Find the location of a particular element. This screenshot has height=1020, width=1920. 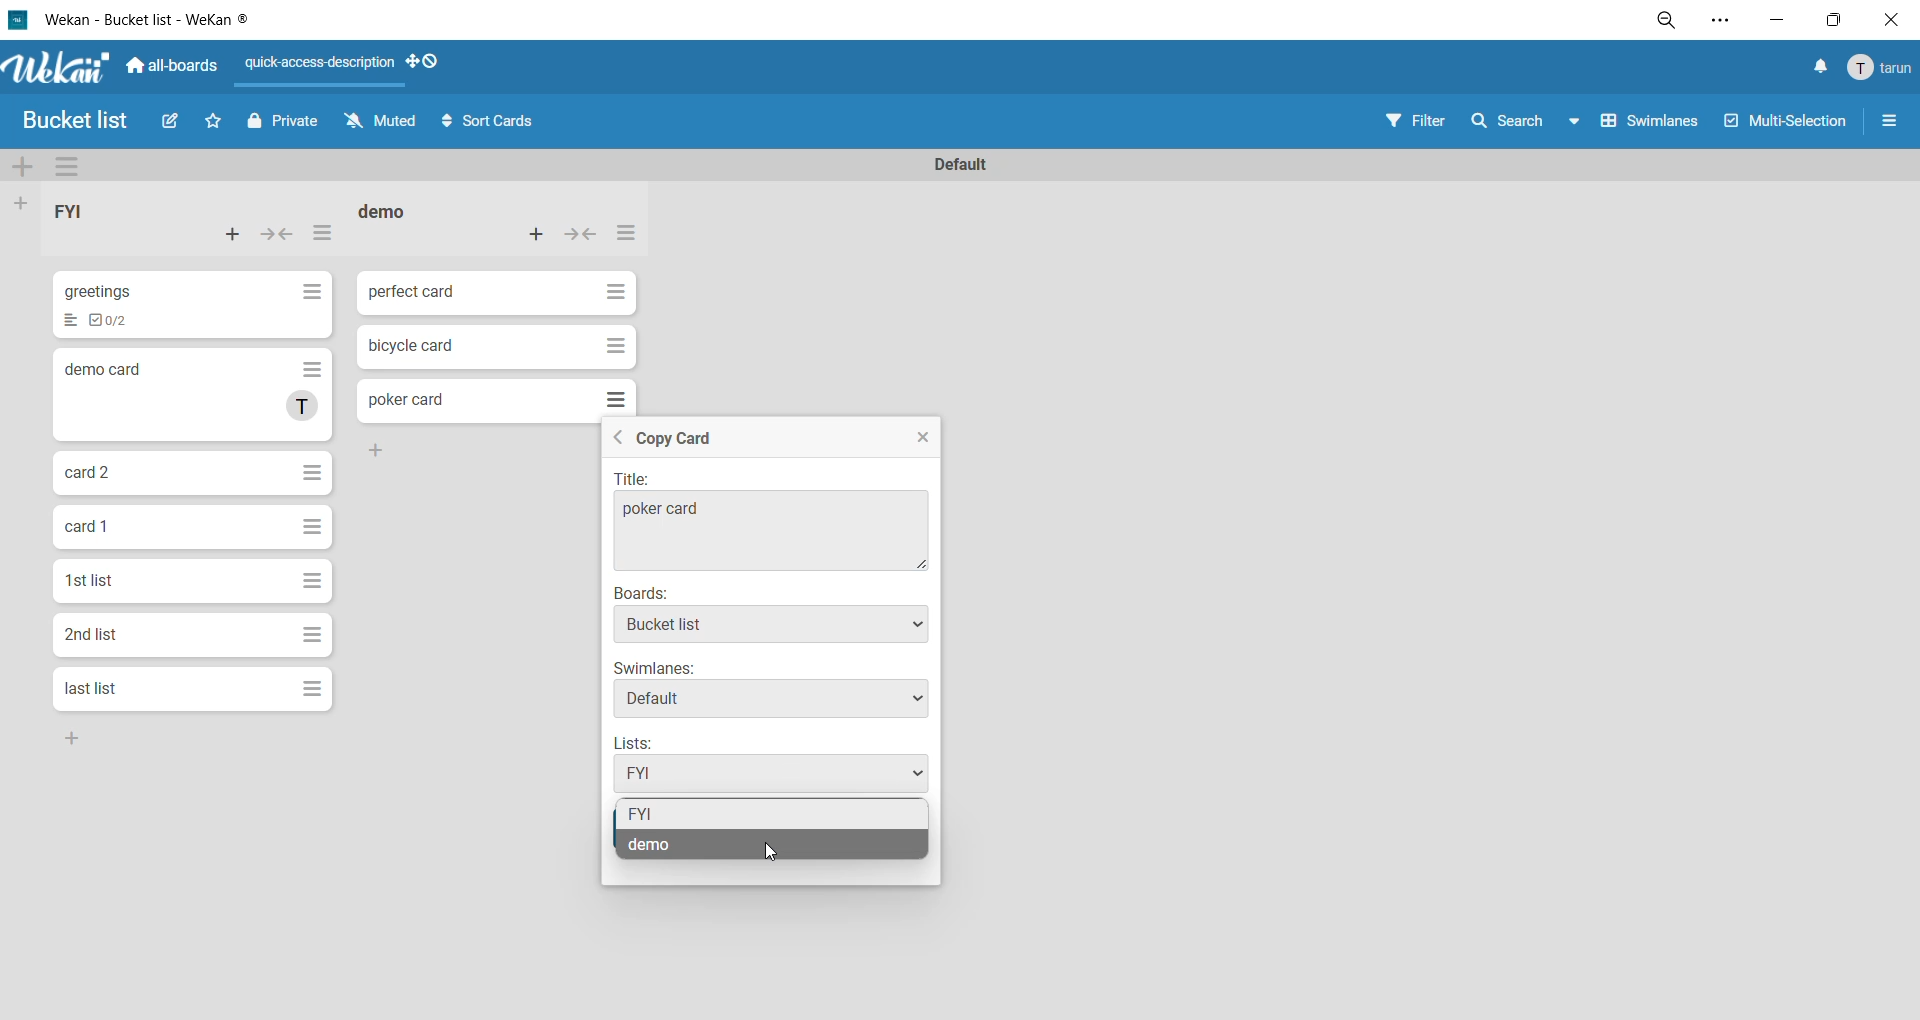

star is located at coordinates (219, 125).